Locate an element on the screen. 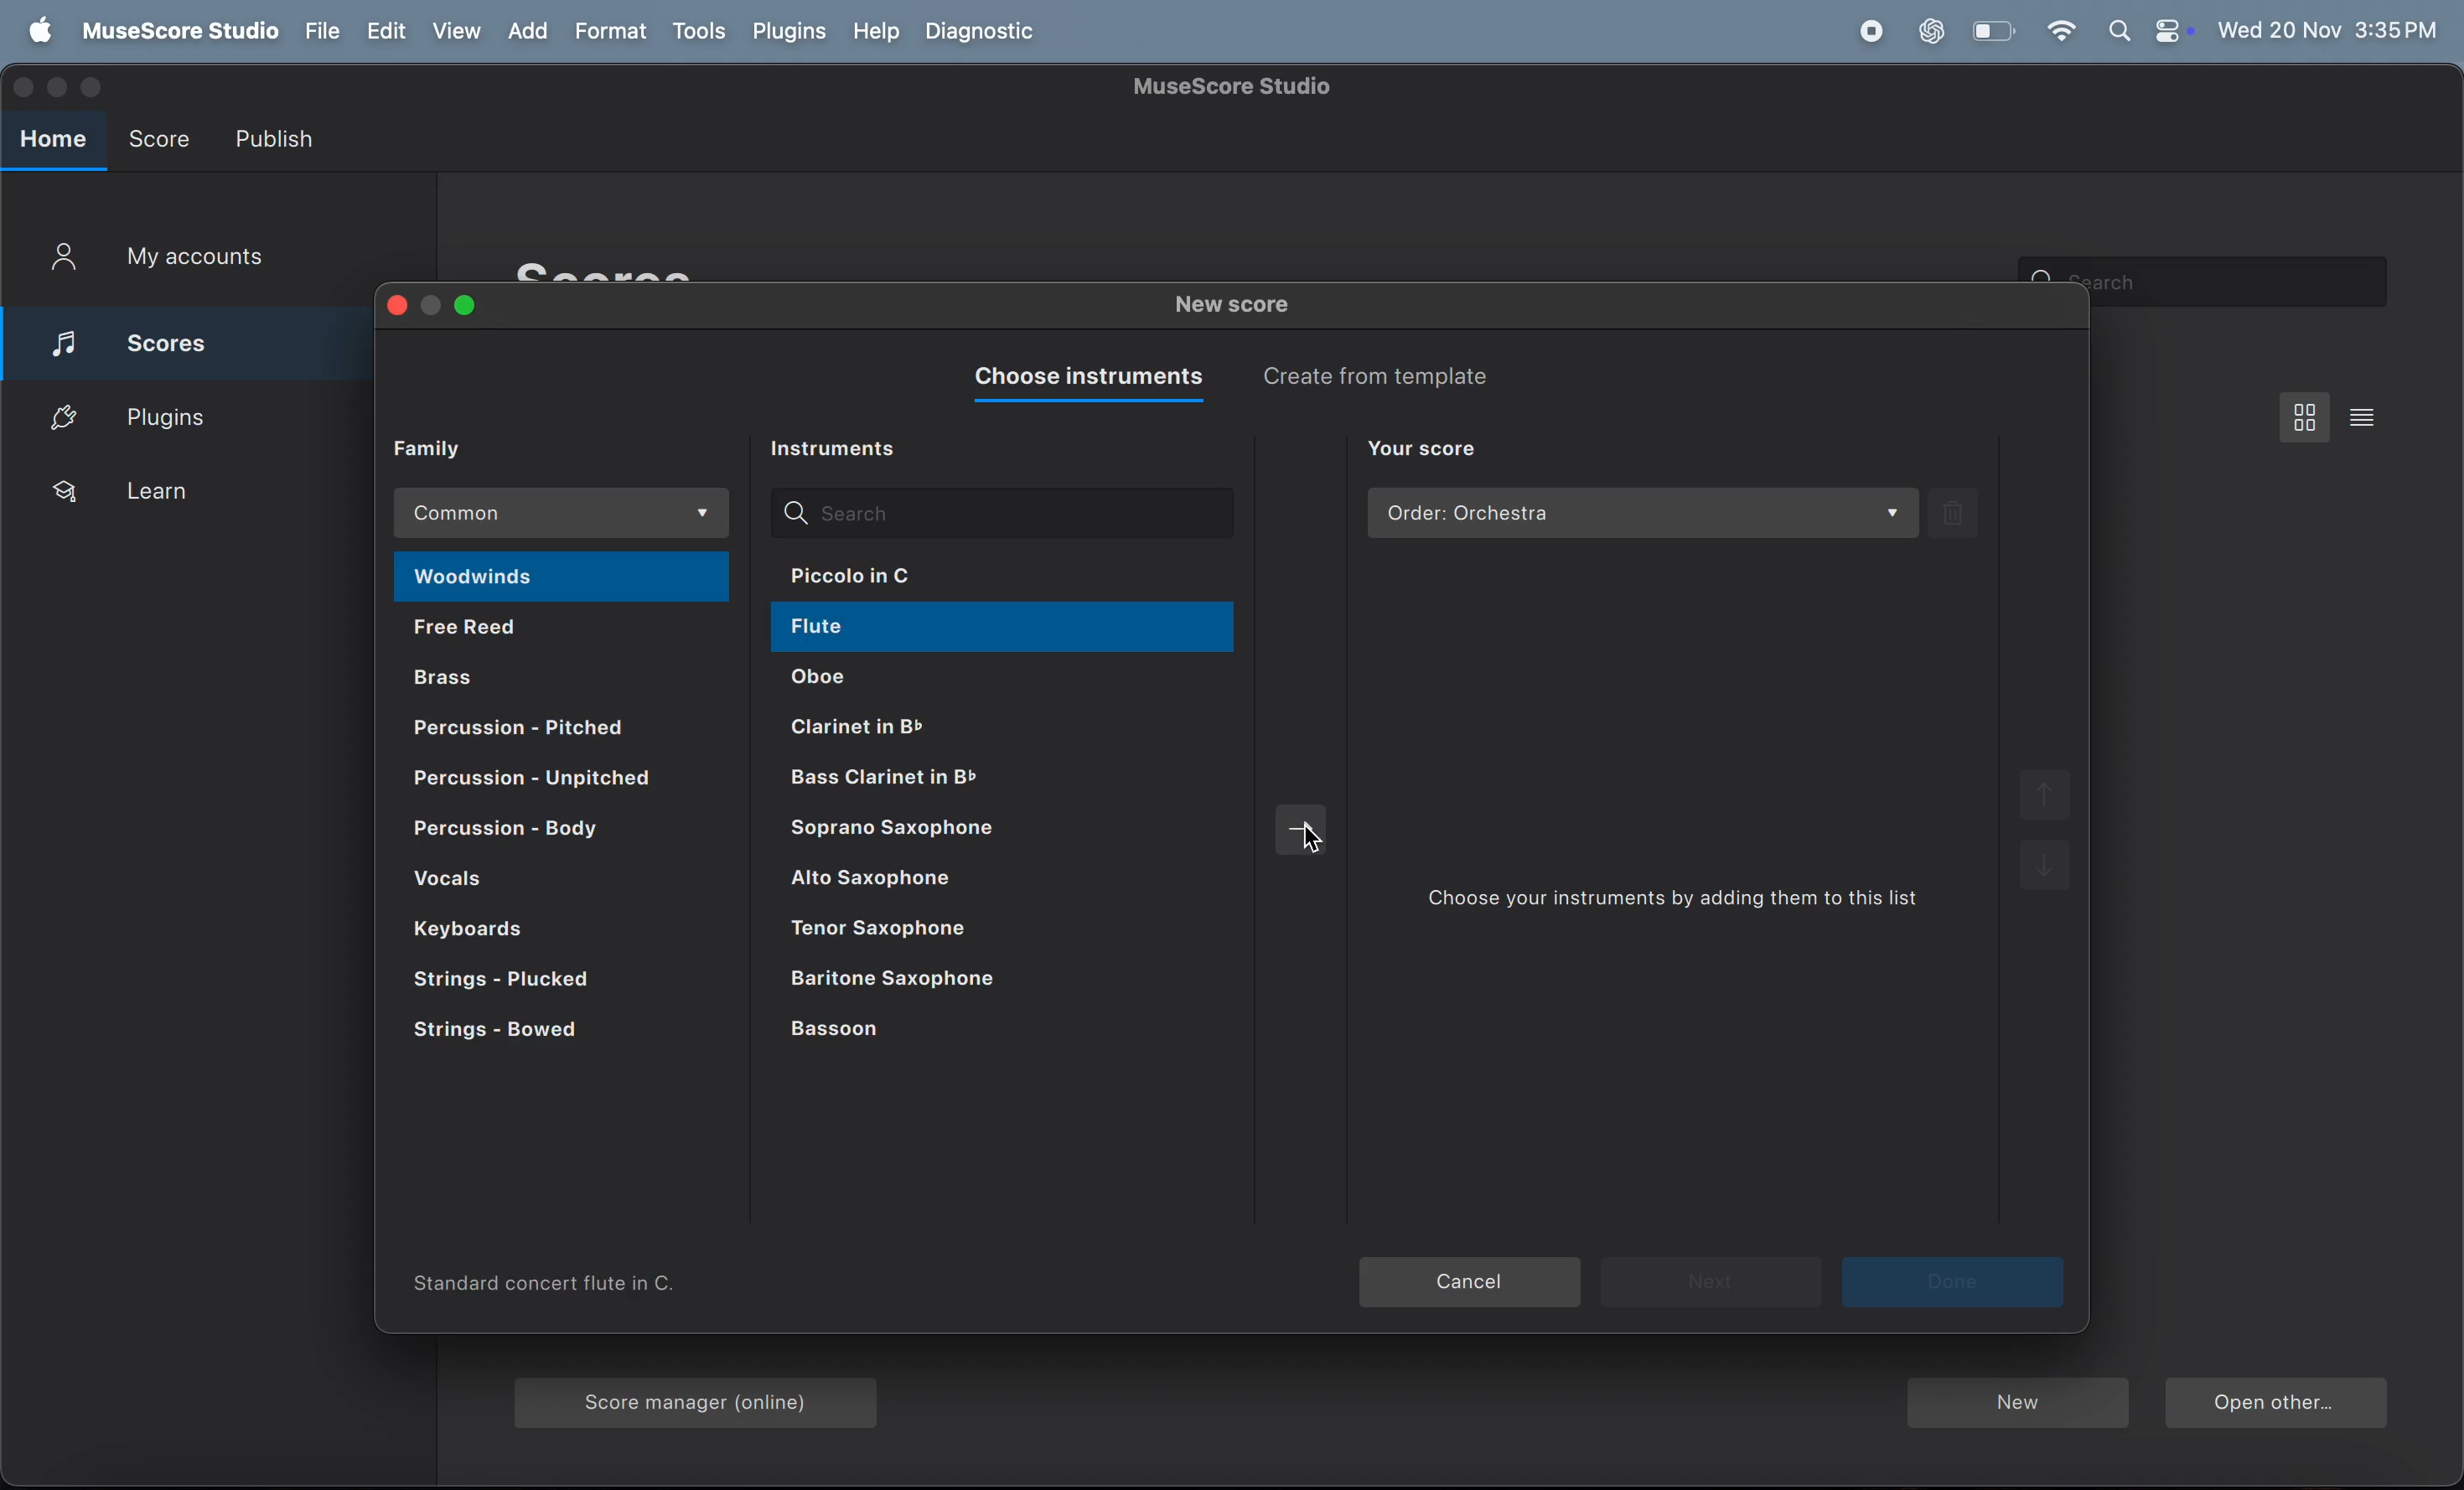 This screenshot has width=2464, height=1490. family is located at coordinates (444, 447).